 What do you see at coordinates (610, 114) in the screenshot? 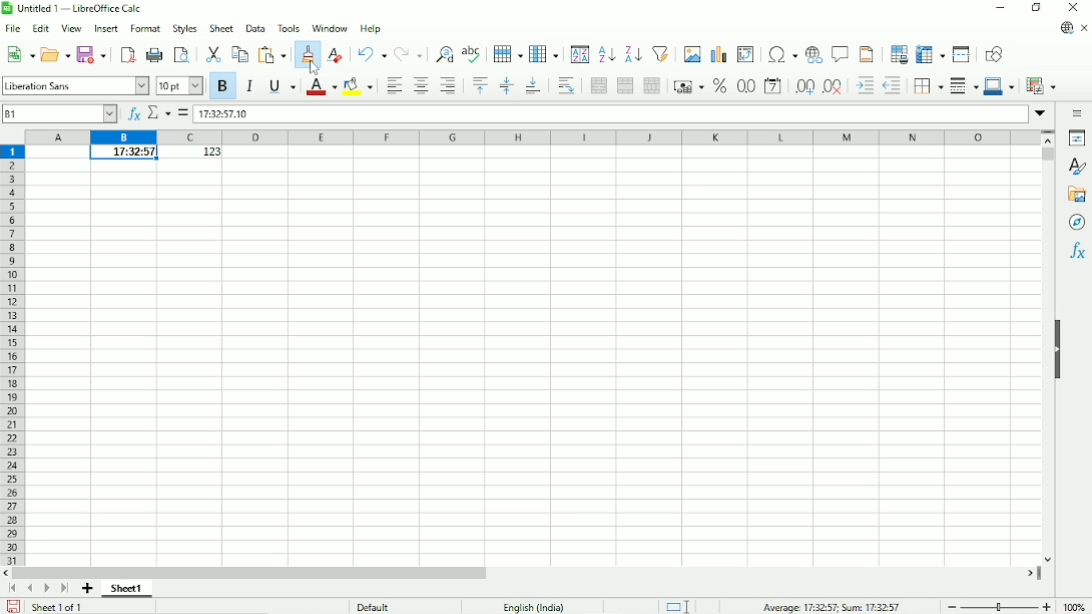
I see `Input line` at bounding box center [610, 114].